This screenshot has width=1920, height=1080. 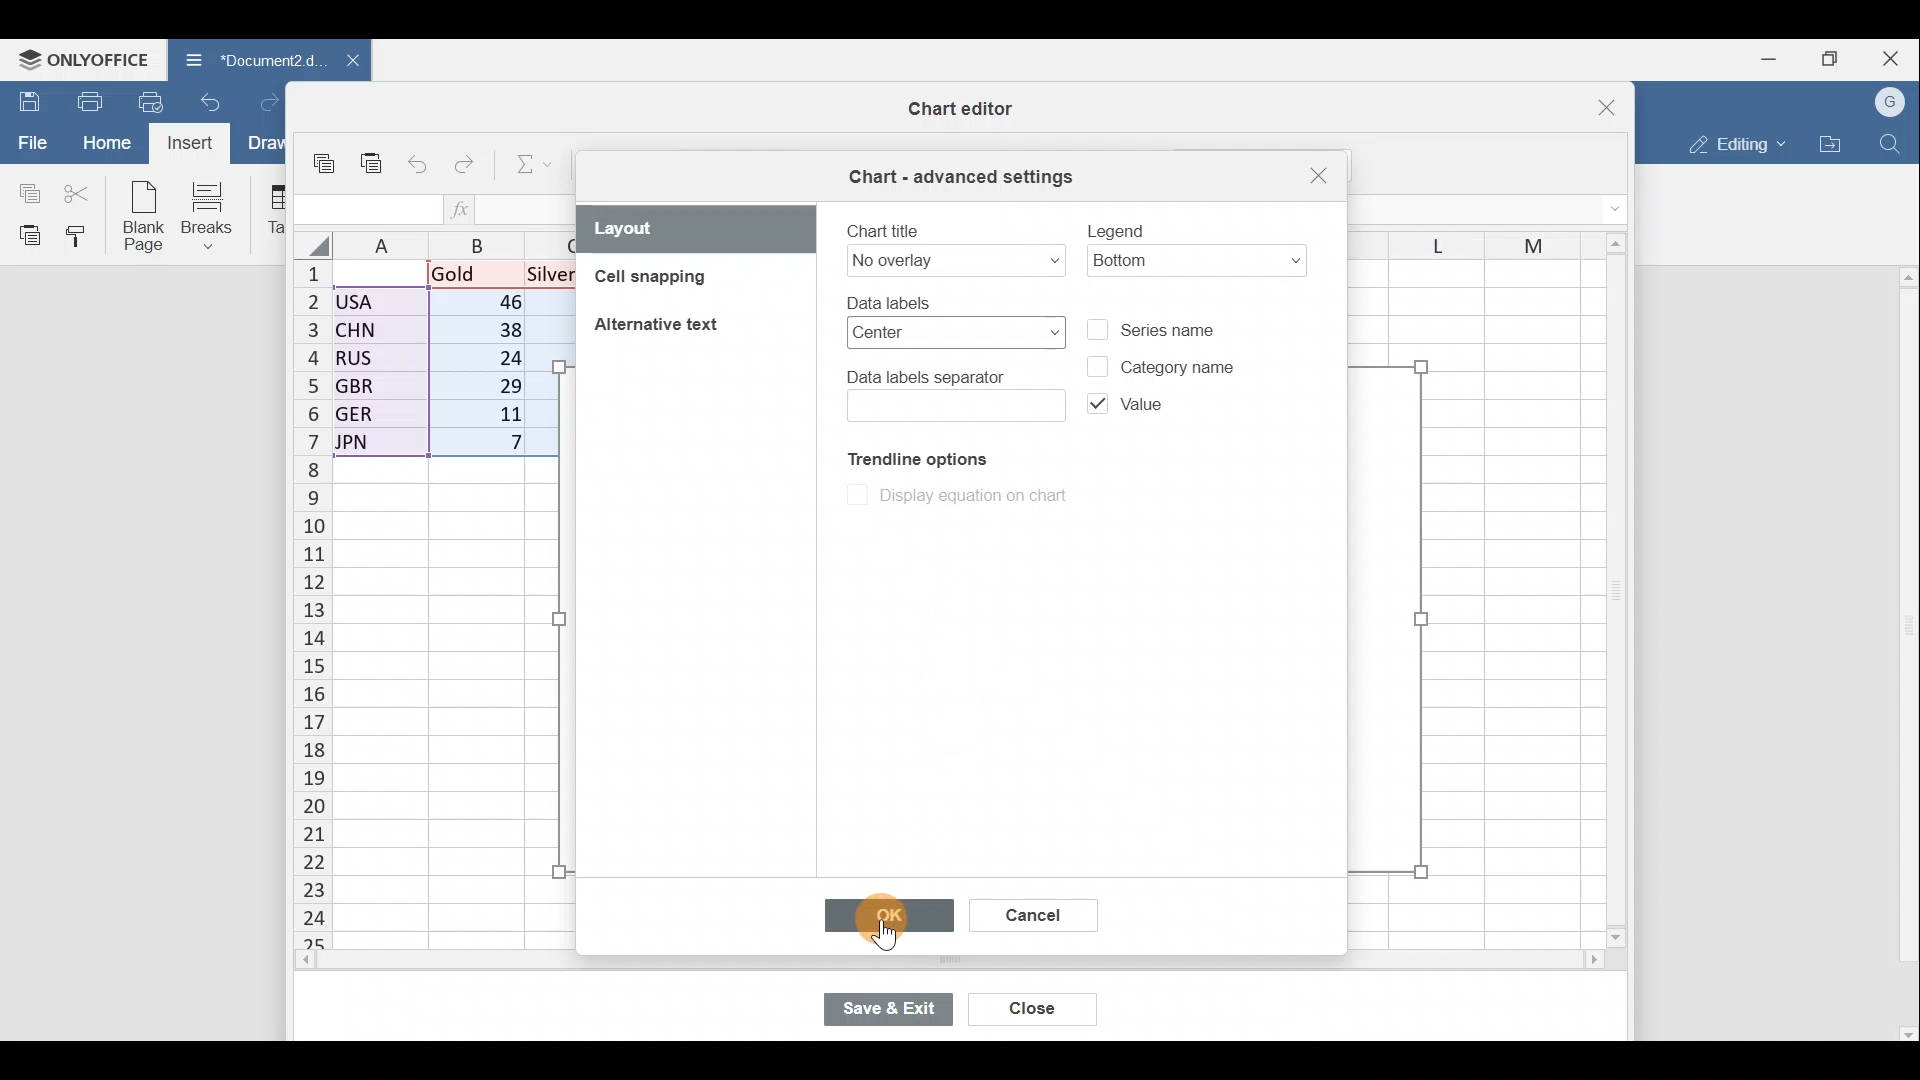 What do you see at coordinates (25, 234) in the screenshot?
I see `Paste` at bounding box center [25, 234].